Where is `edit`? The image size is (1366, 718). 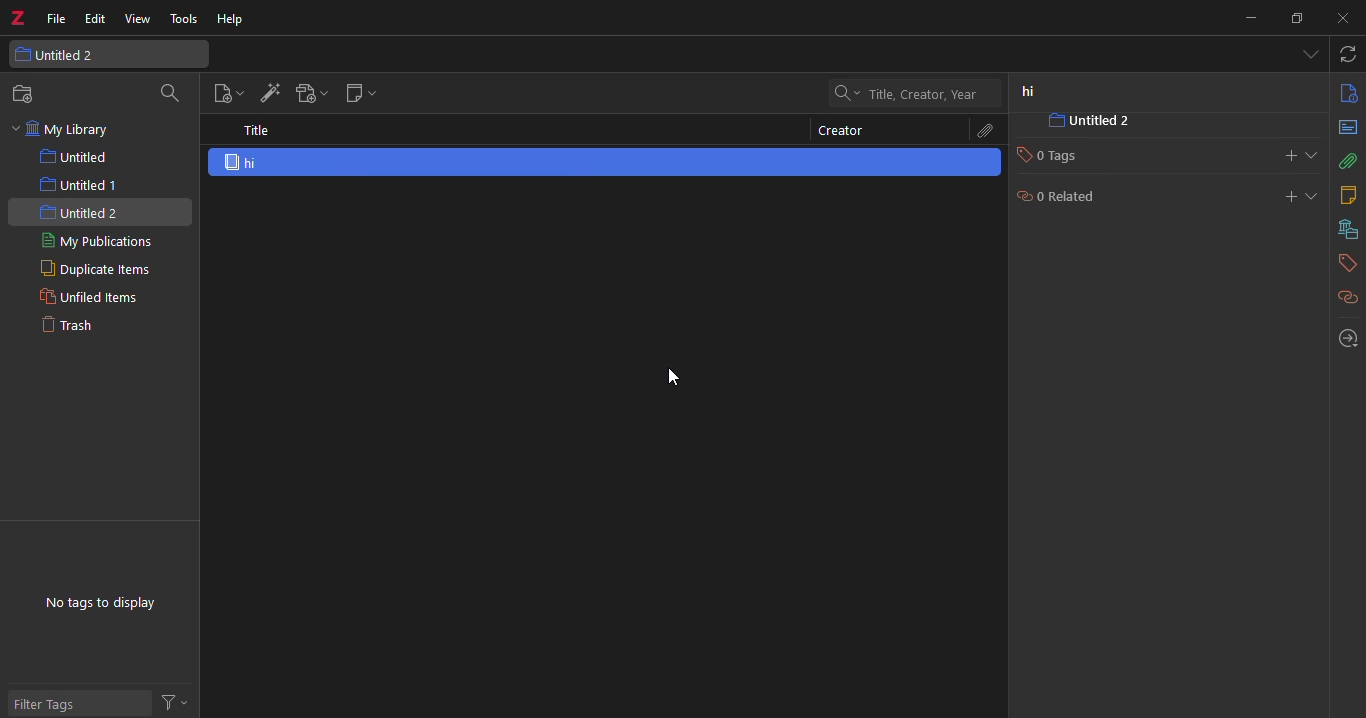
edit is located at coordinates (94, 19).